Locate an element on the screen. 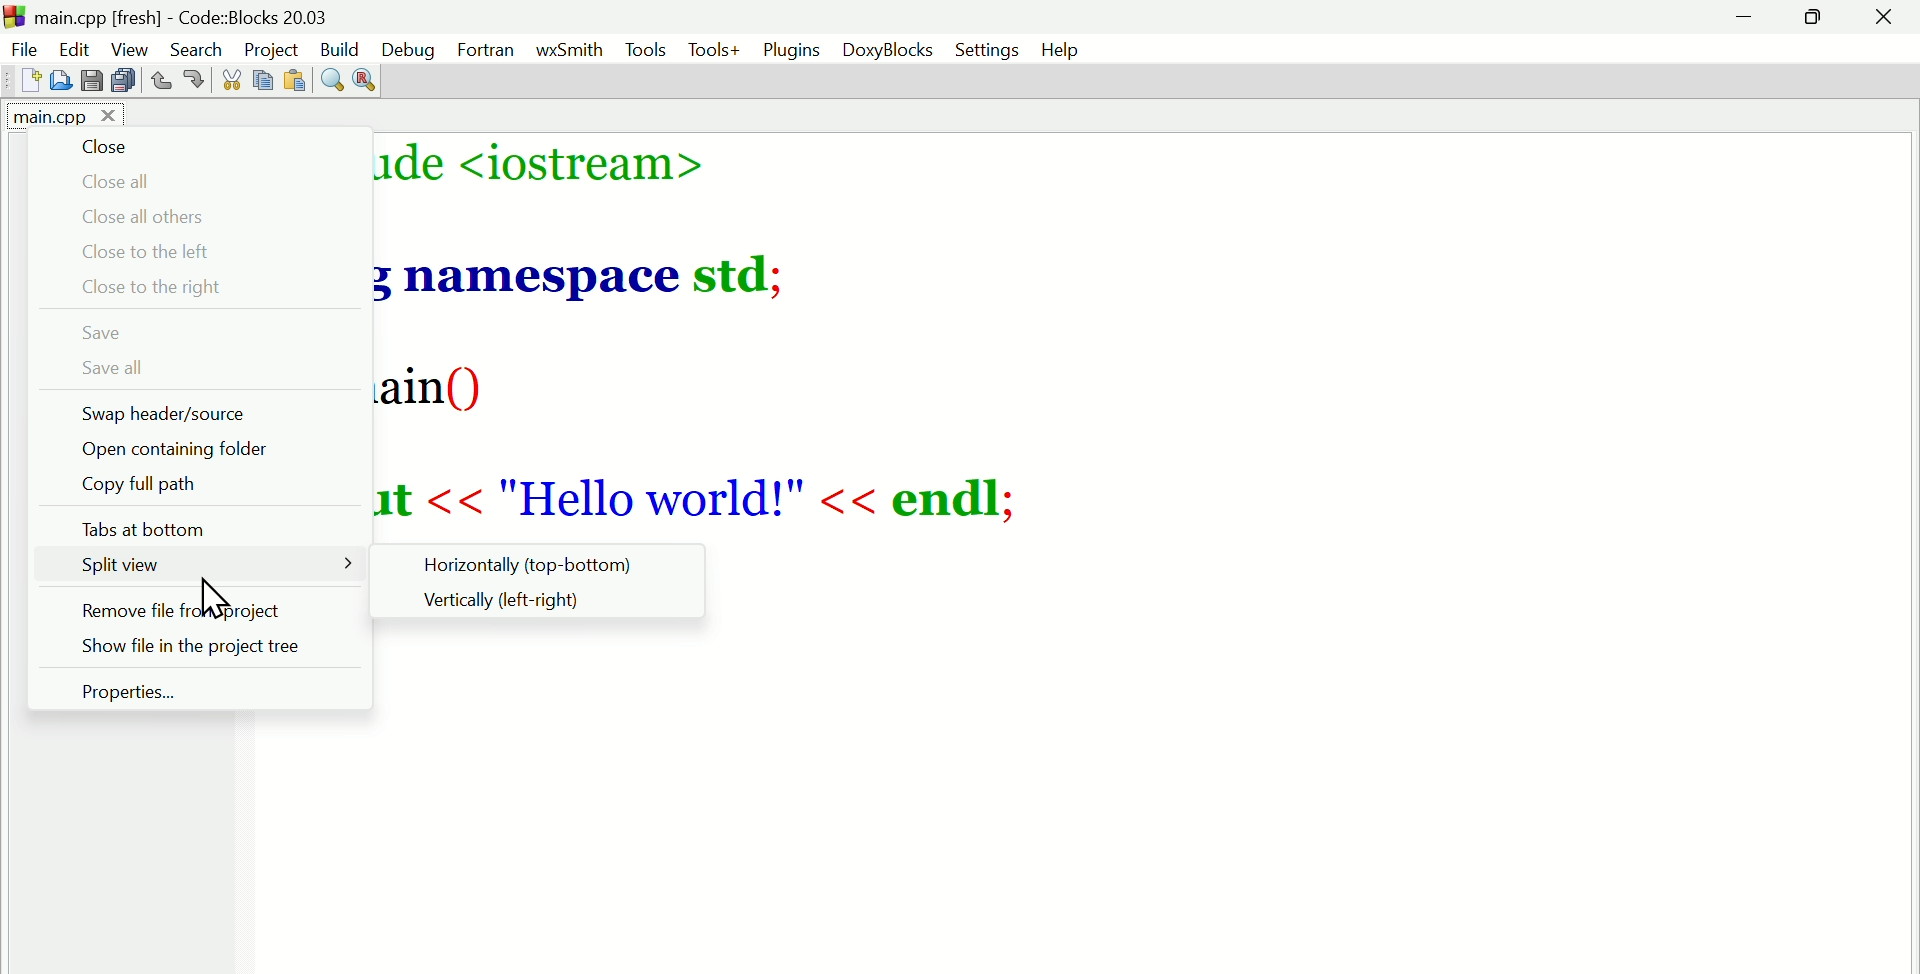  Project is located at coordinates (273, 48).